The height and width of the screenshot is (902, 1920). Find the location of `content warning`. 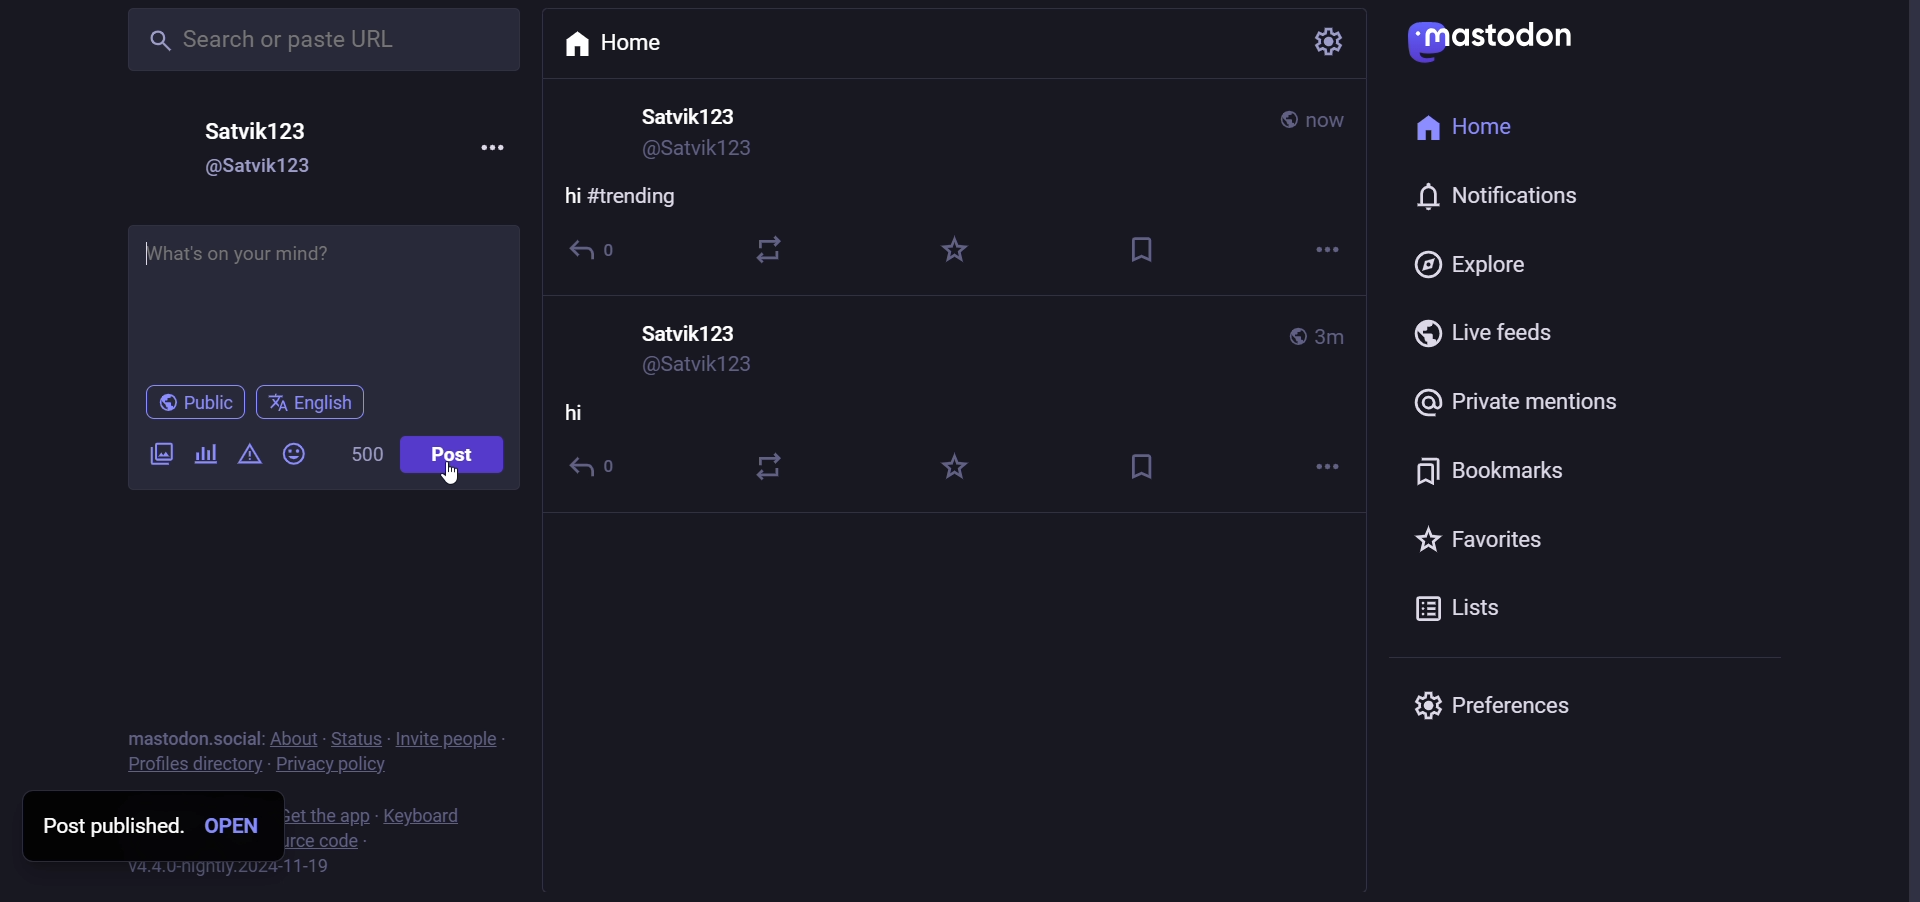

content warning is located at coordinates (247, 457).